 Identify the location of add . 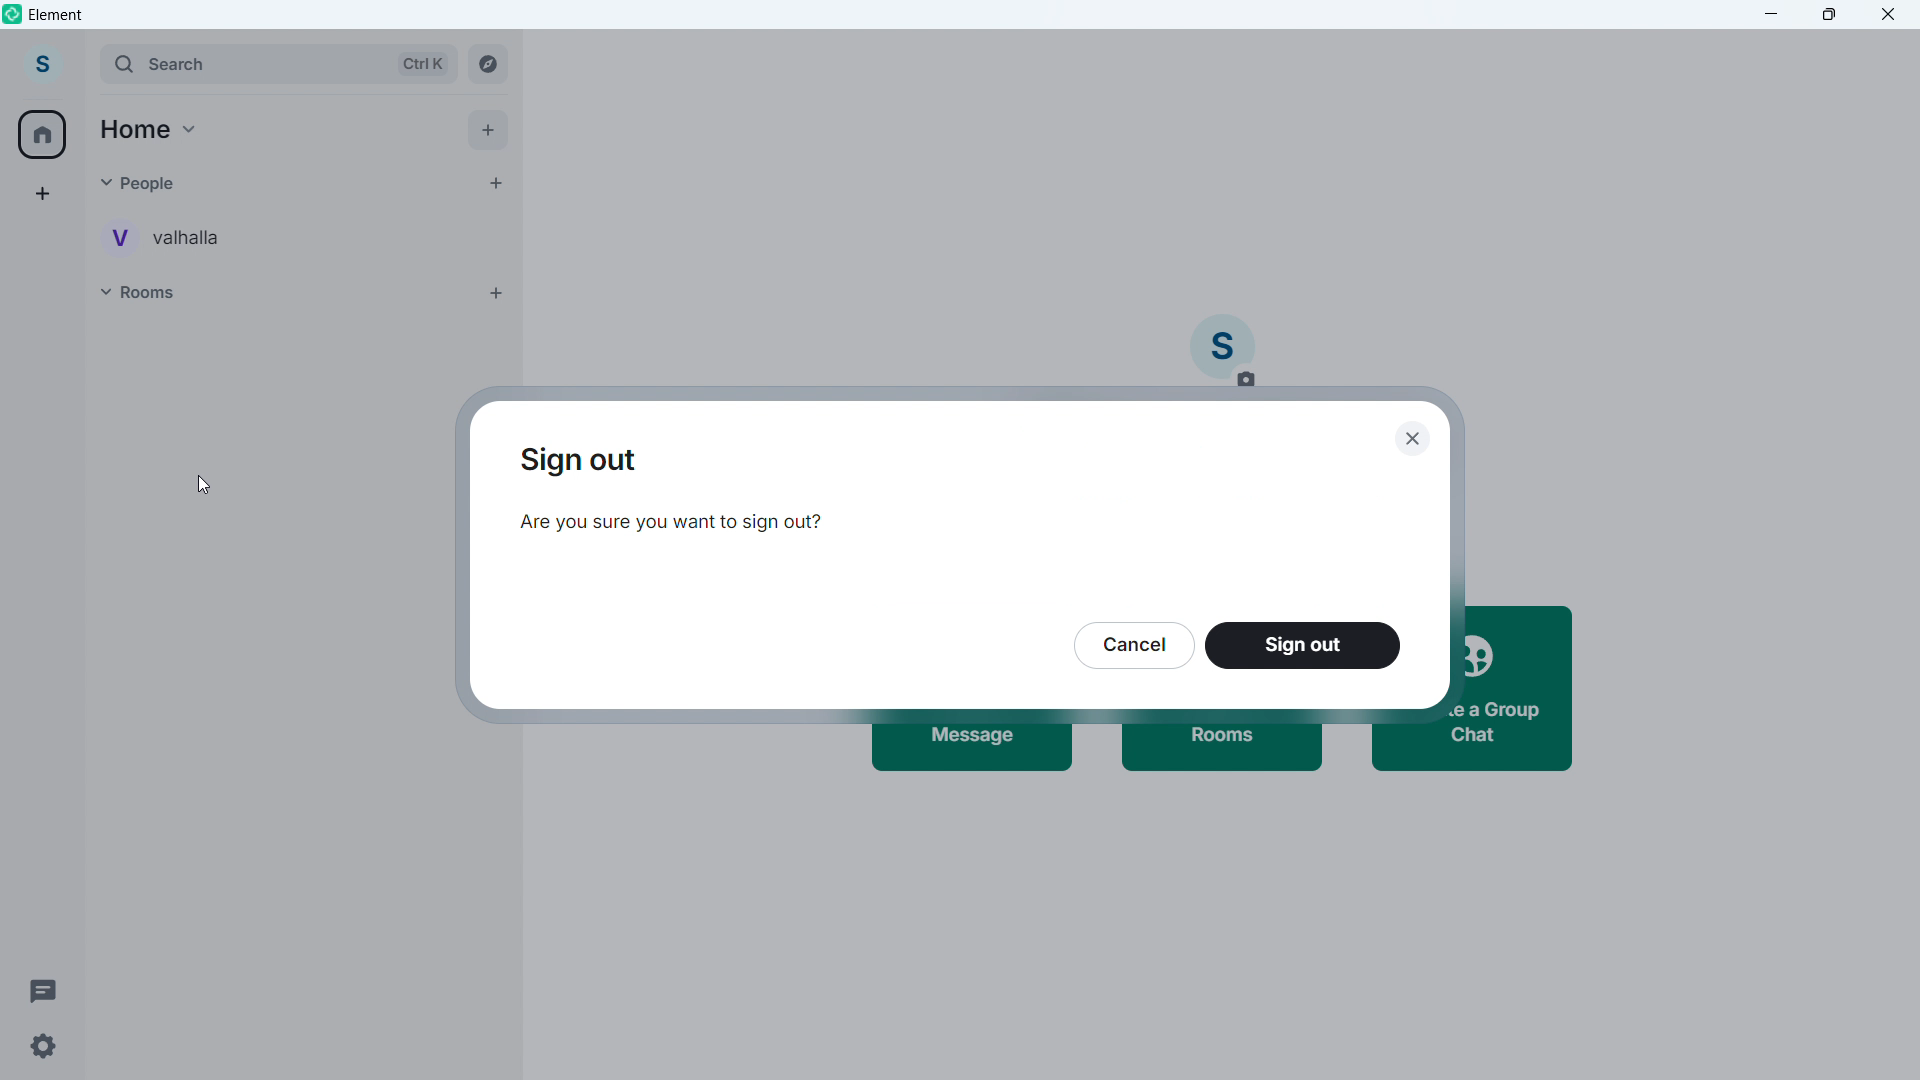
(489, 130).